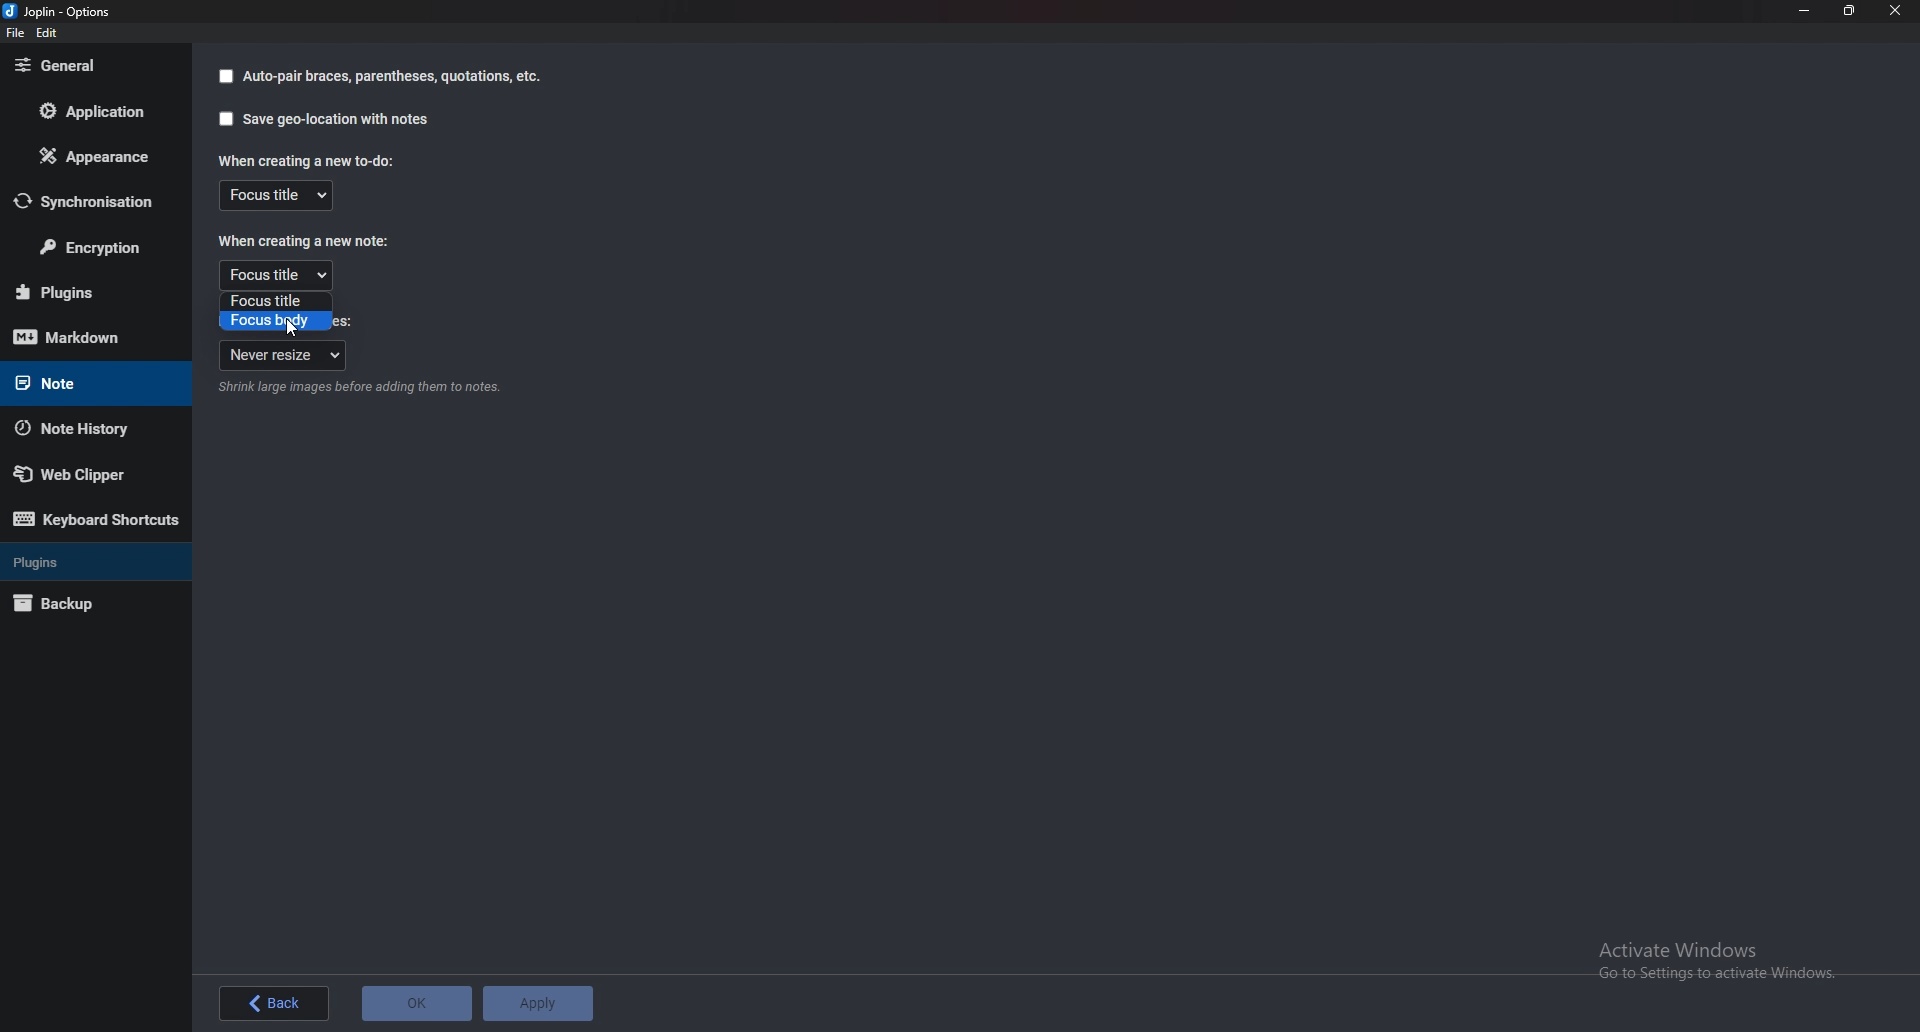  Describe the element at coordinates (419, 1004) in the screenshot. I see `o K` at that location.